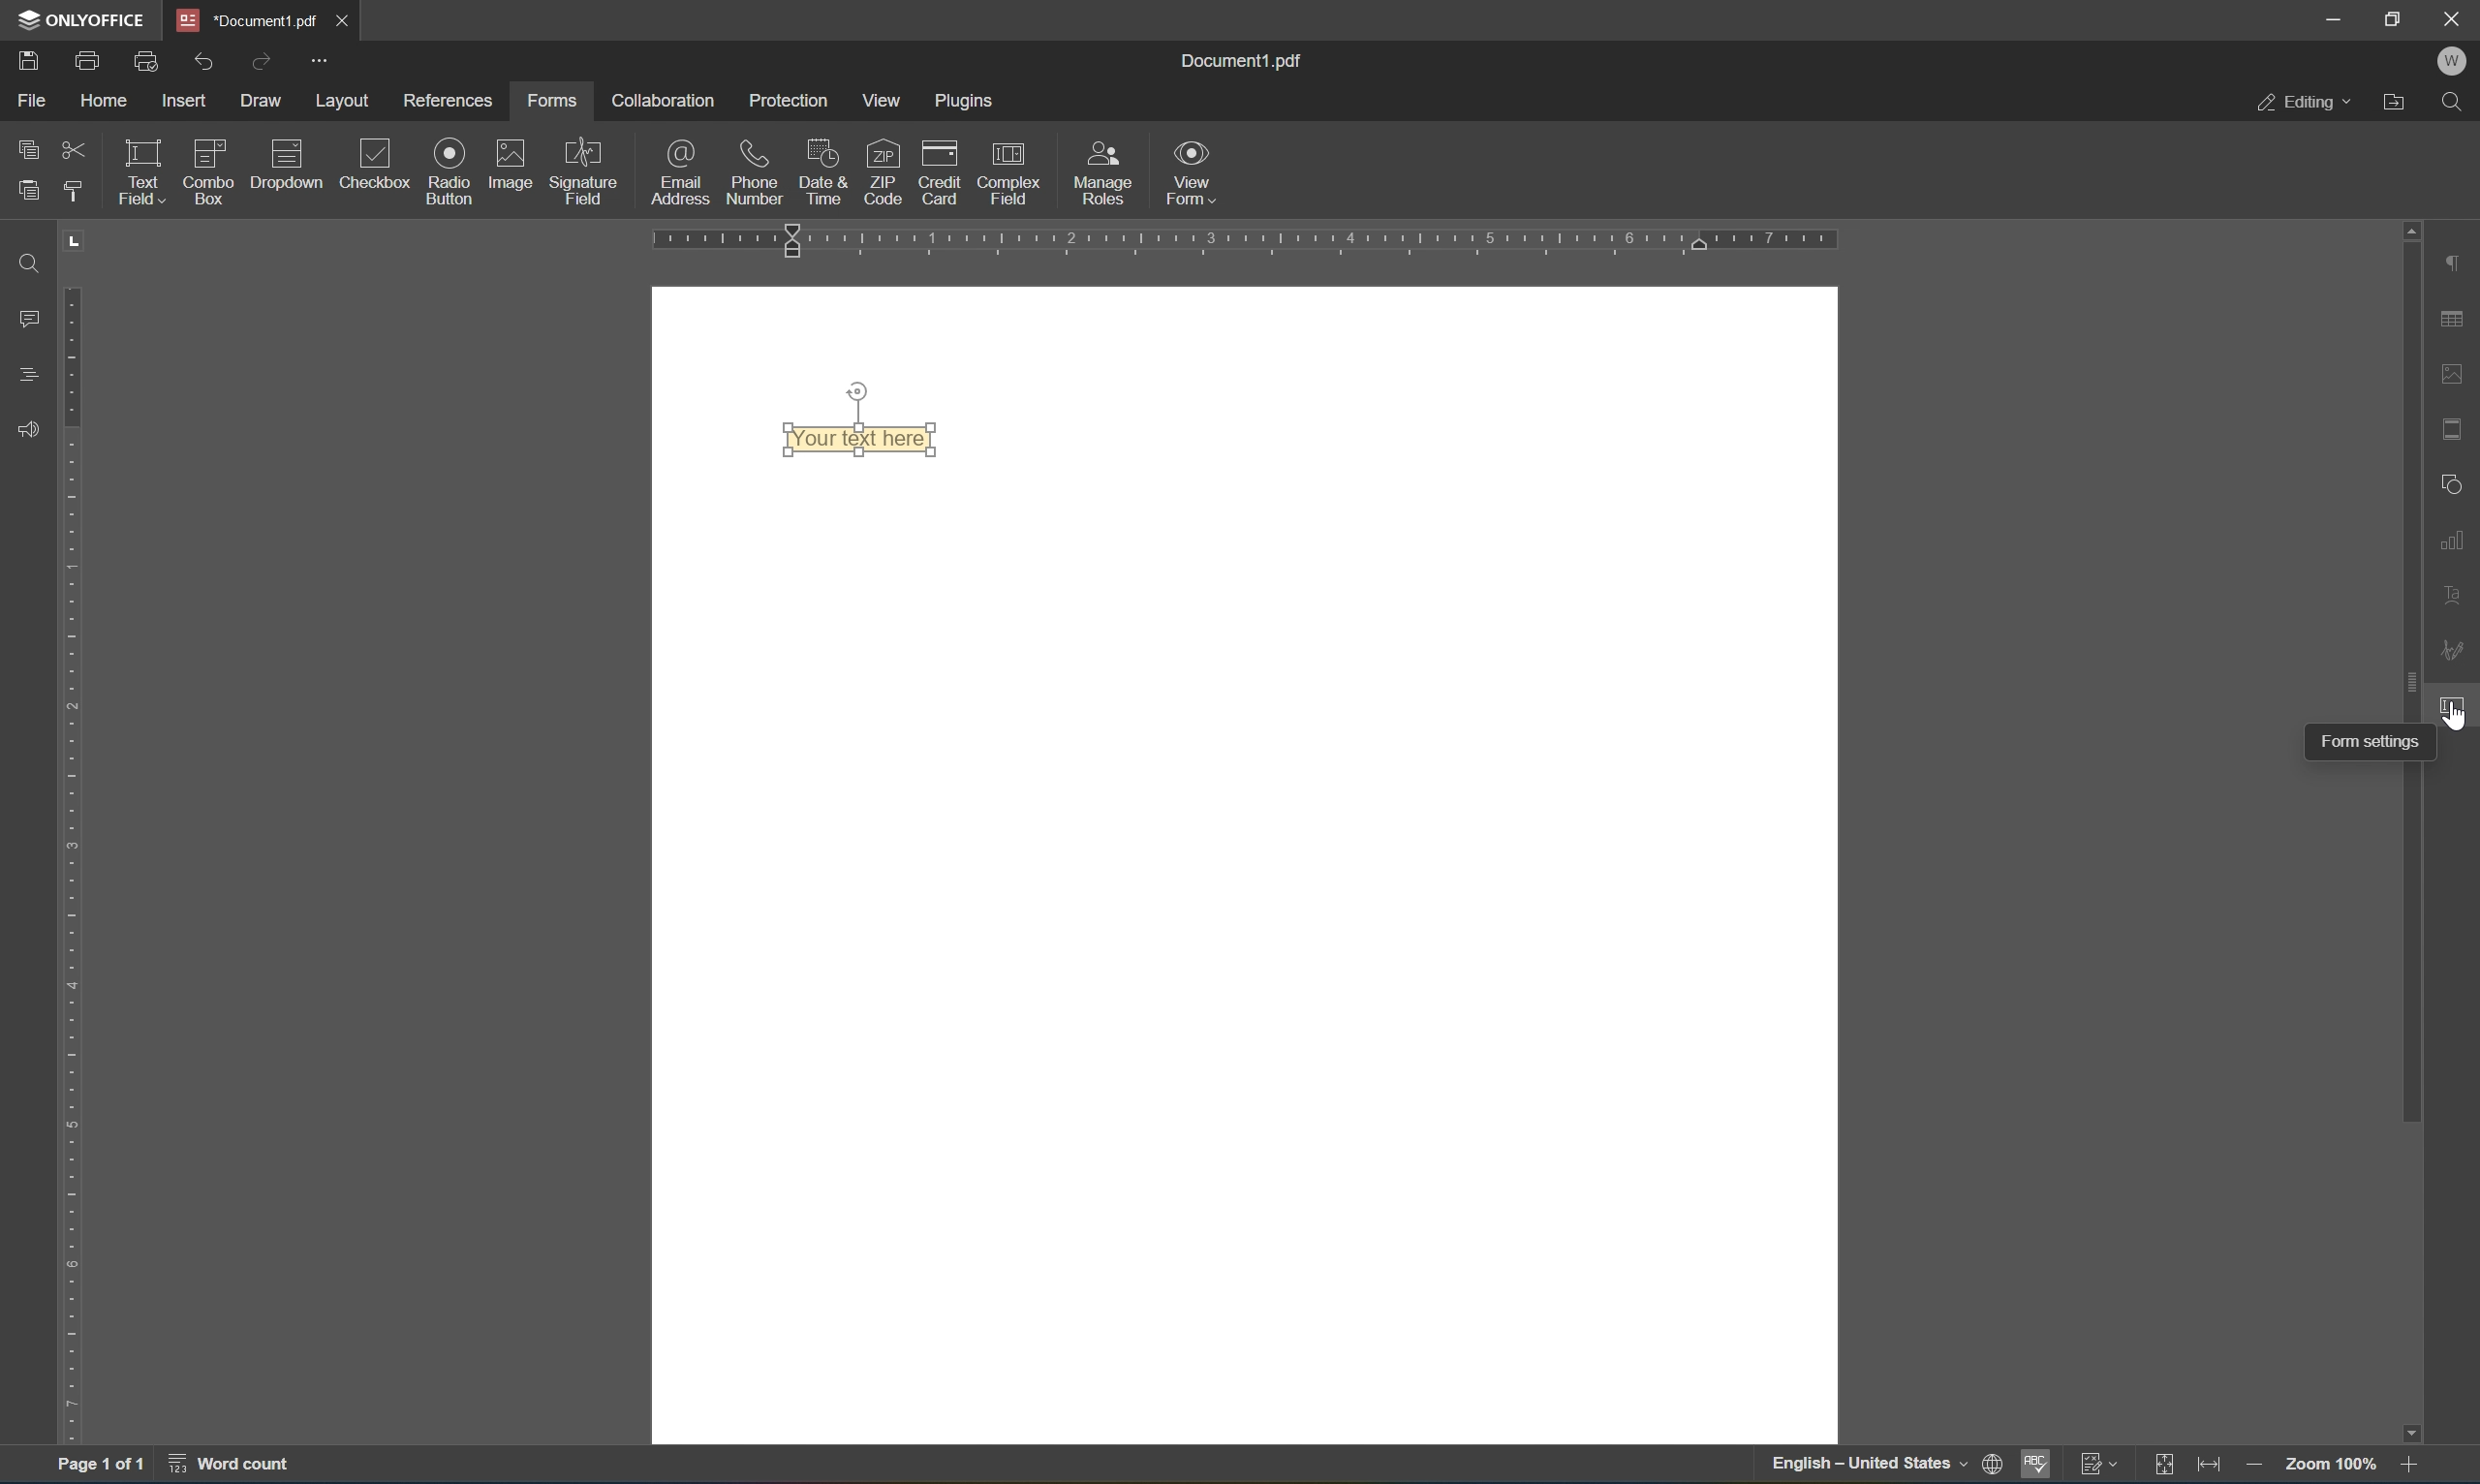  What do you see at coordinates (1848, 1468) in the screenshot?
I see `——
English — United States` at bounding box center [1848, 1468].